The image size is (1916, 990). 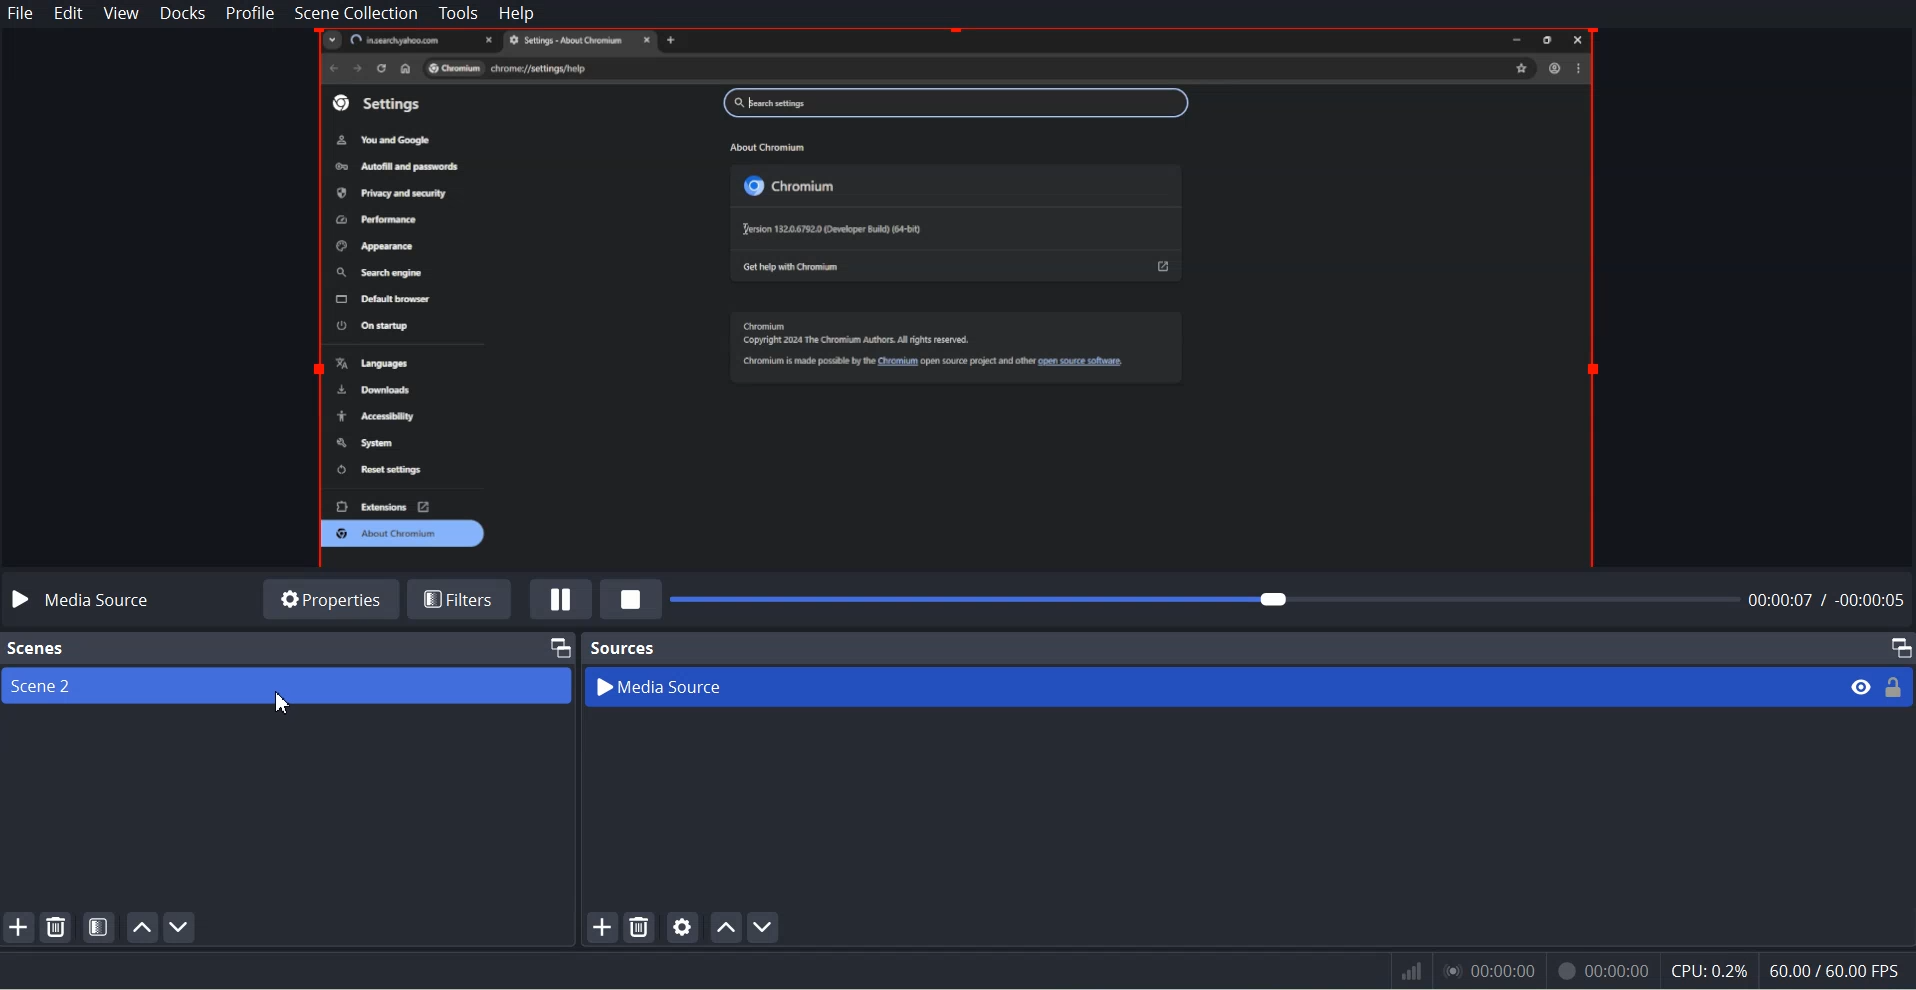 What do you see at coordinates (21, 13) in the screenshot?
I see `File` at bounding box center [21, 13].